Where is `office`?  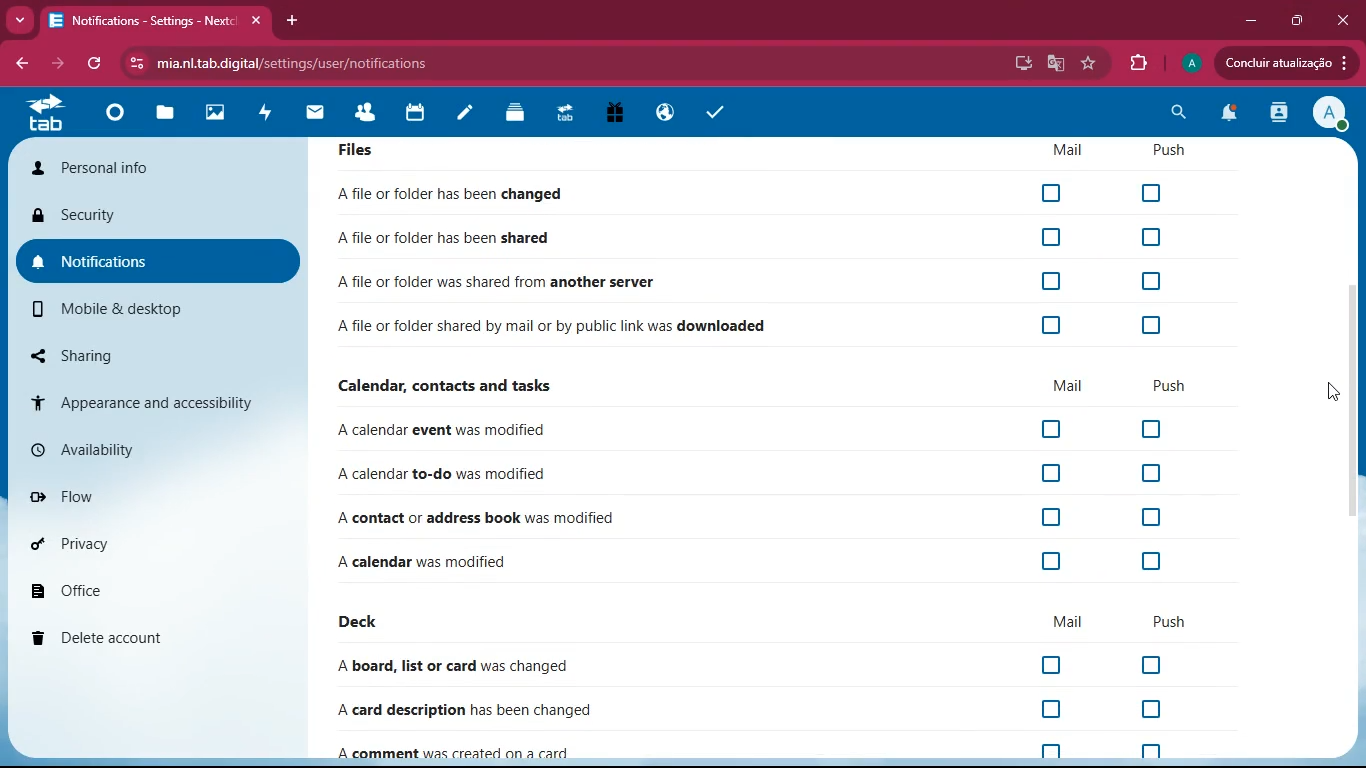
office is located at coordinates (131, 590).